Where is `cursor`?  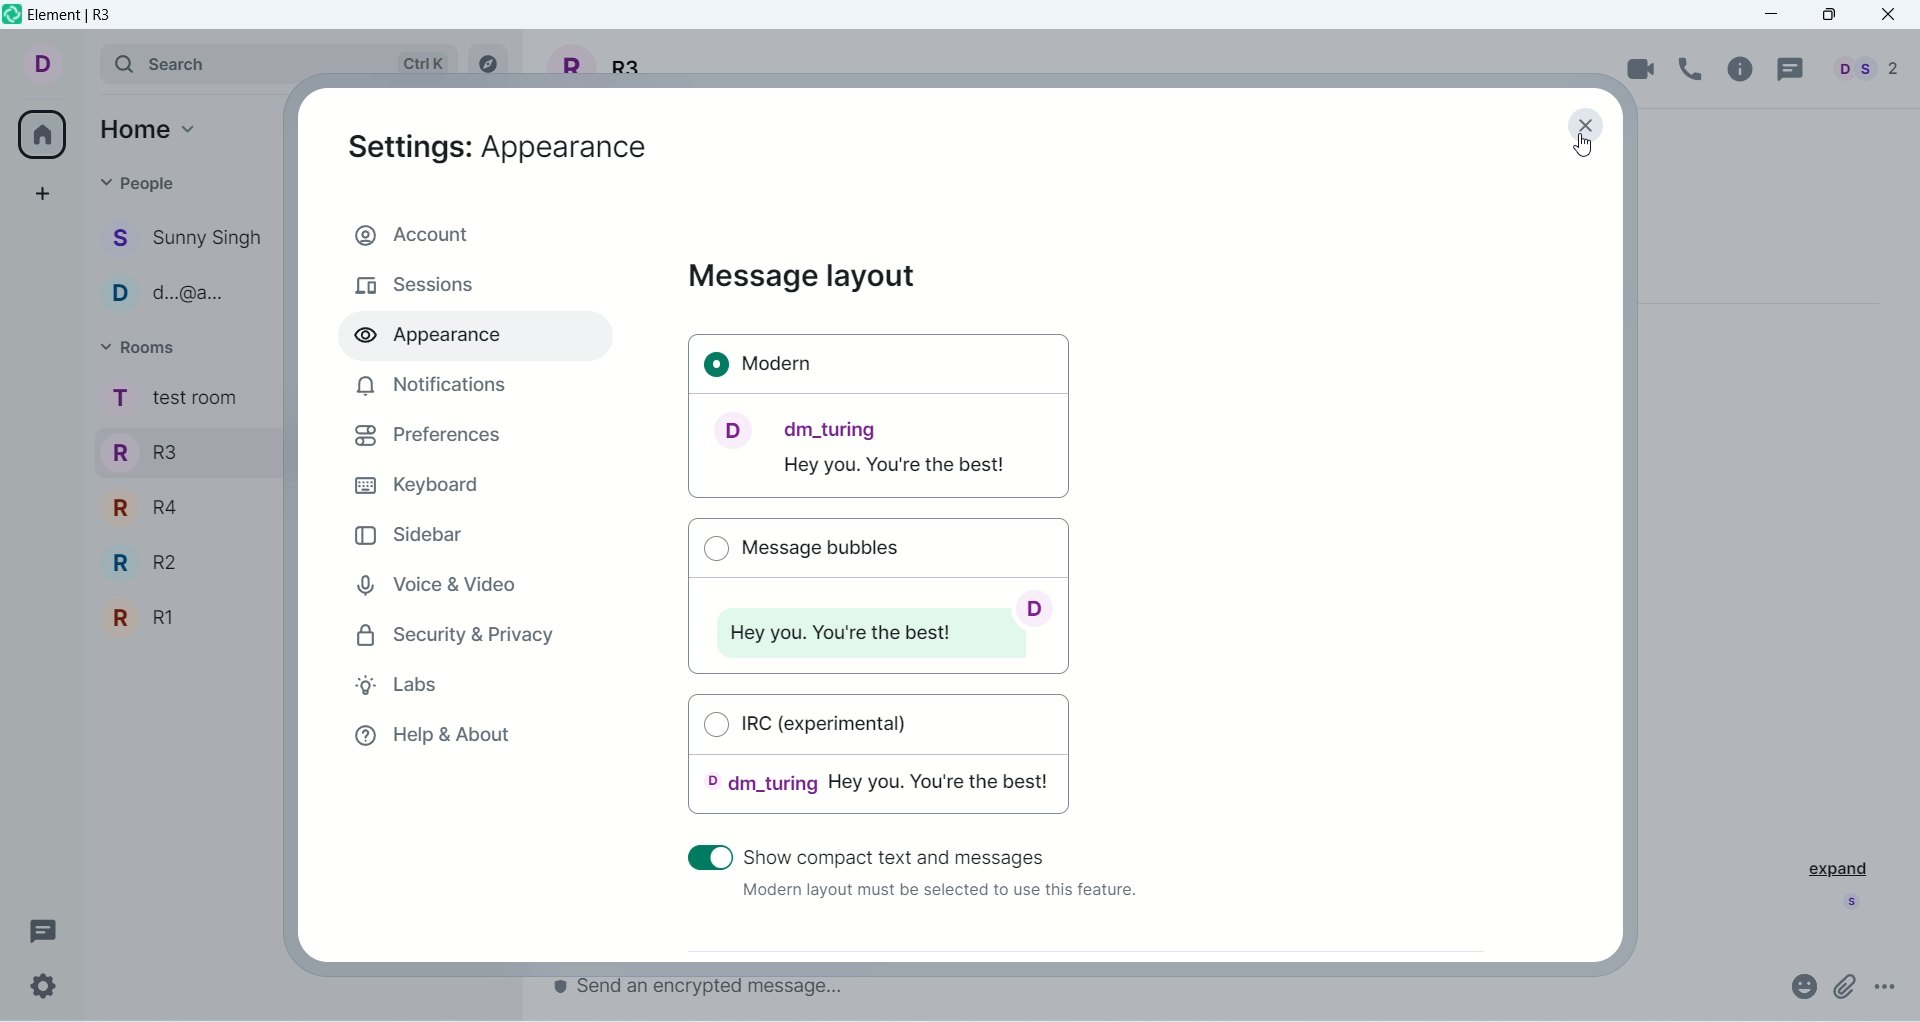
cursor is located at coordinates (707, 858).